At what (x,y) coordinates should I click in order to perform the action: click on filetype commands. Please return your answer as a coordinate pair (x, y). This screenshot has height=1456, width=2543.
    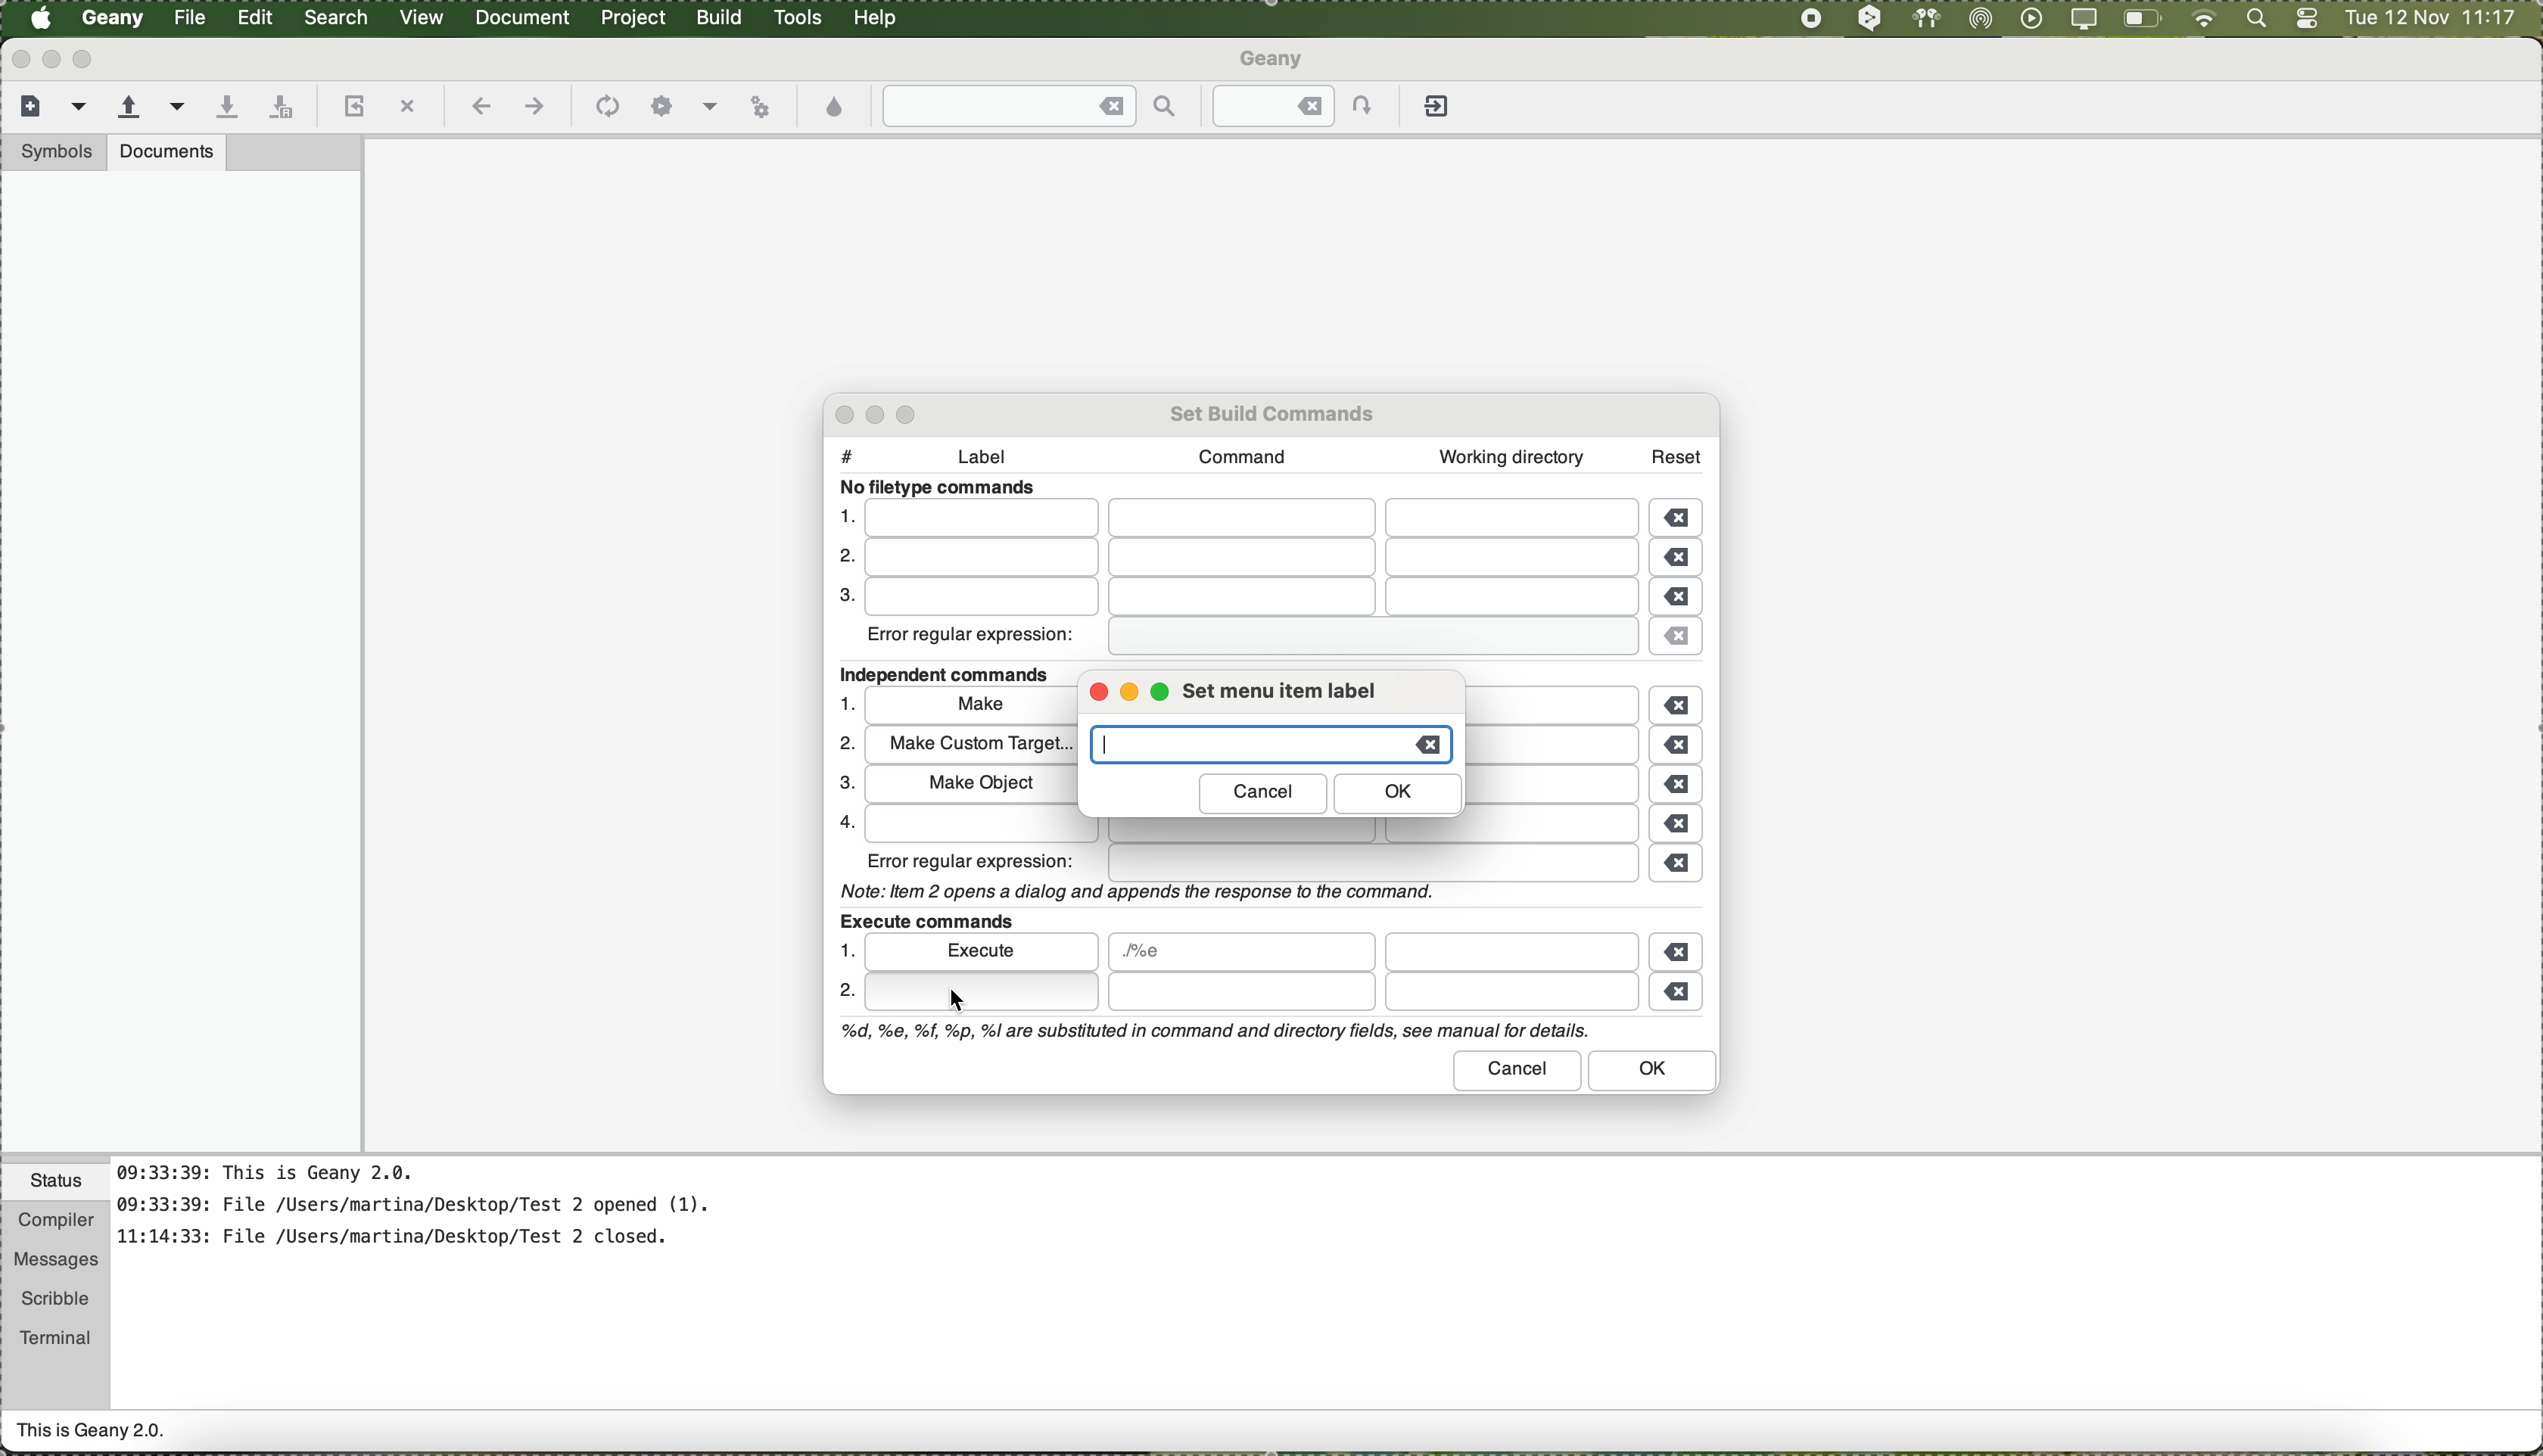
    Looking at the image, I should click on (944, 488).